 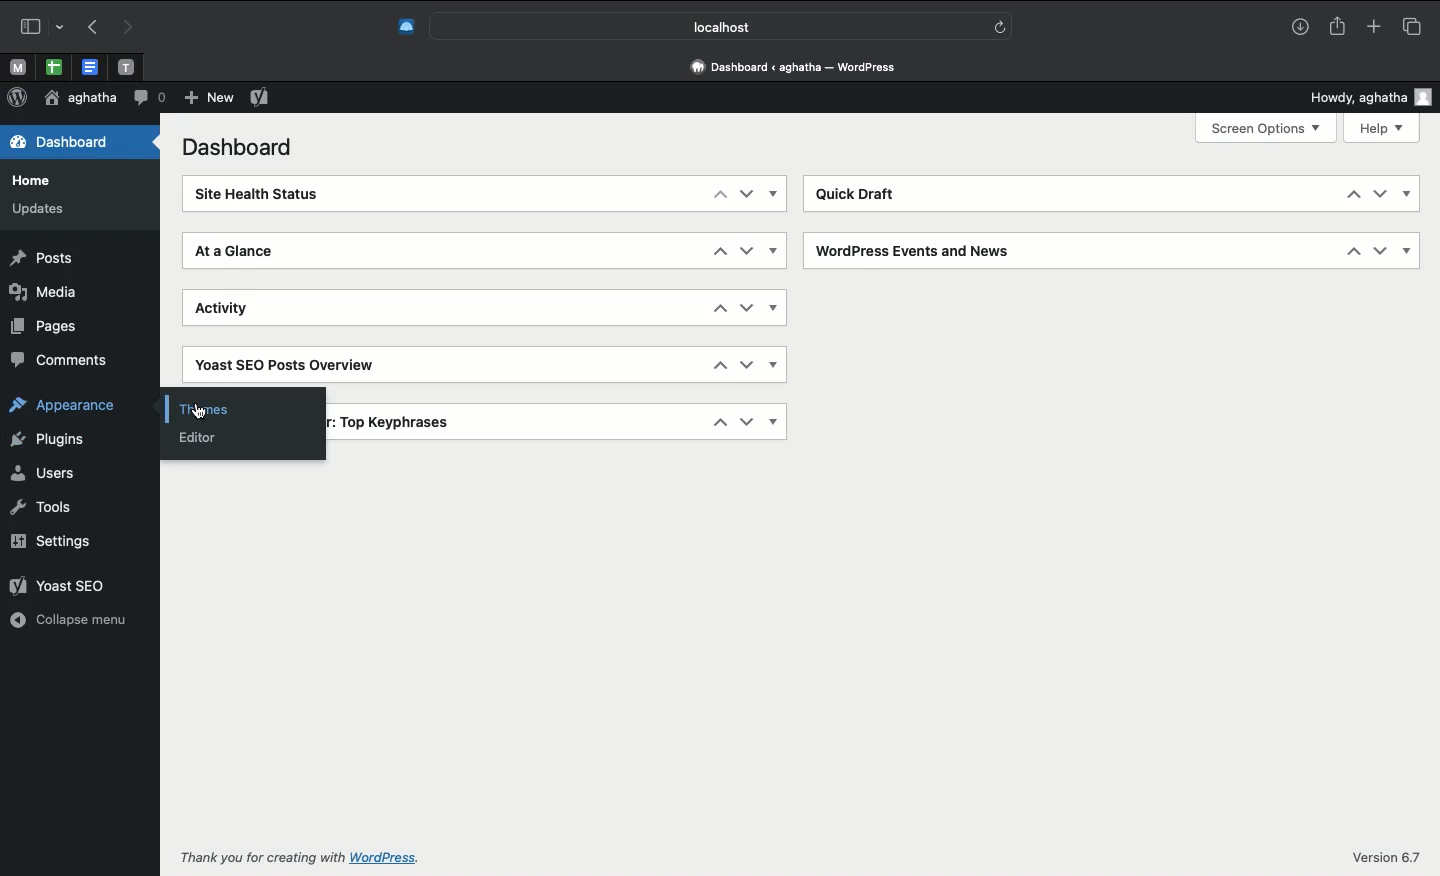 What do you see at coordinates (1384, 128) in the screenshot?
I see `Help` at bounding box center [1384, 128].